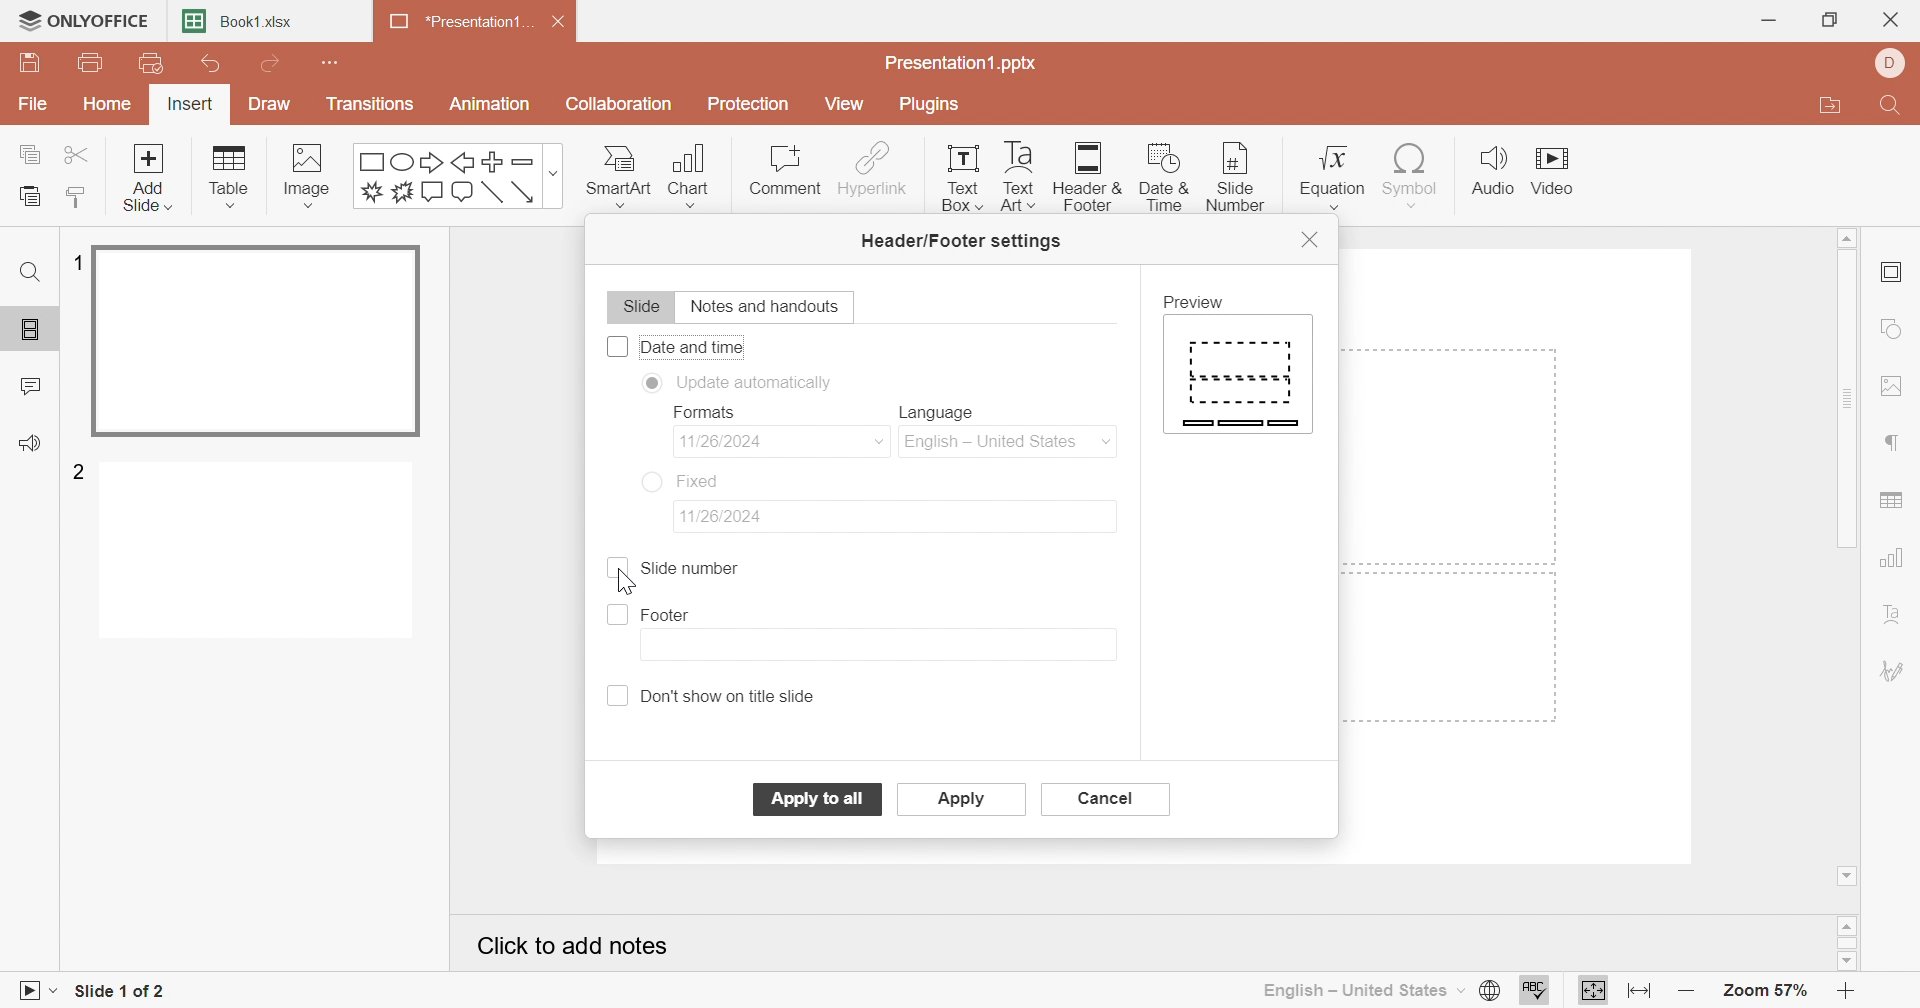 The image size is (1920, 1008). What do you see at coordinates (92, 65) in the screenshot?
I see `Print` at bounding box center [92, 65].